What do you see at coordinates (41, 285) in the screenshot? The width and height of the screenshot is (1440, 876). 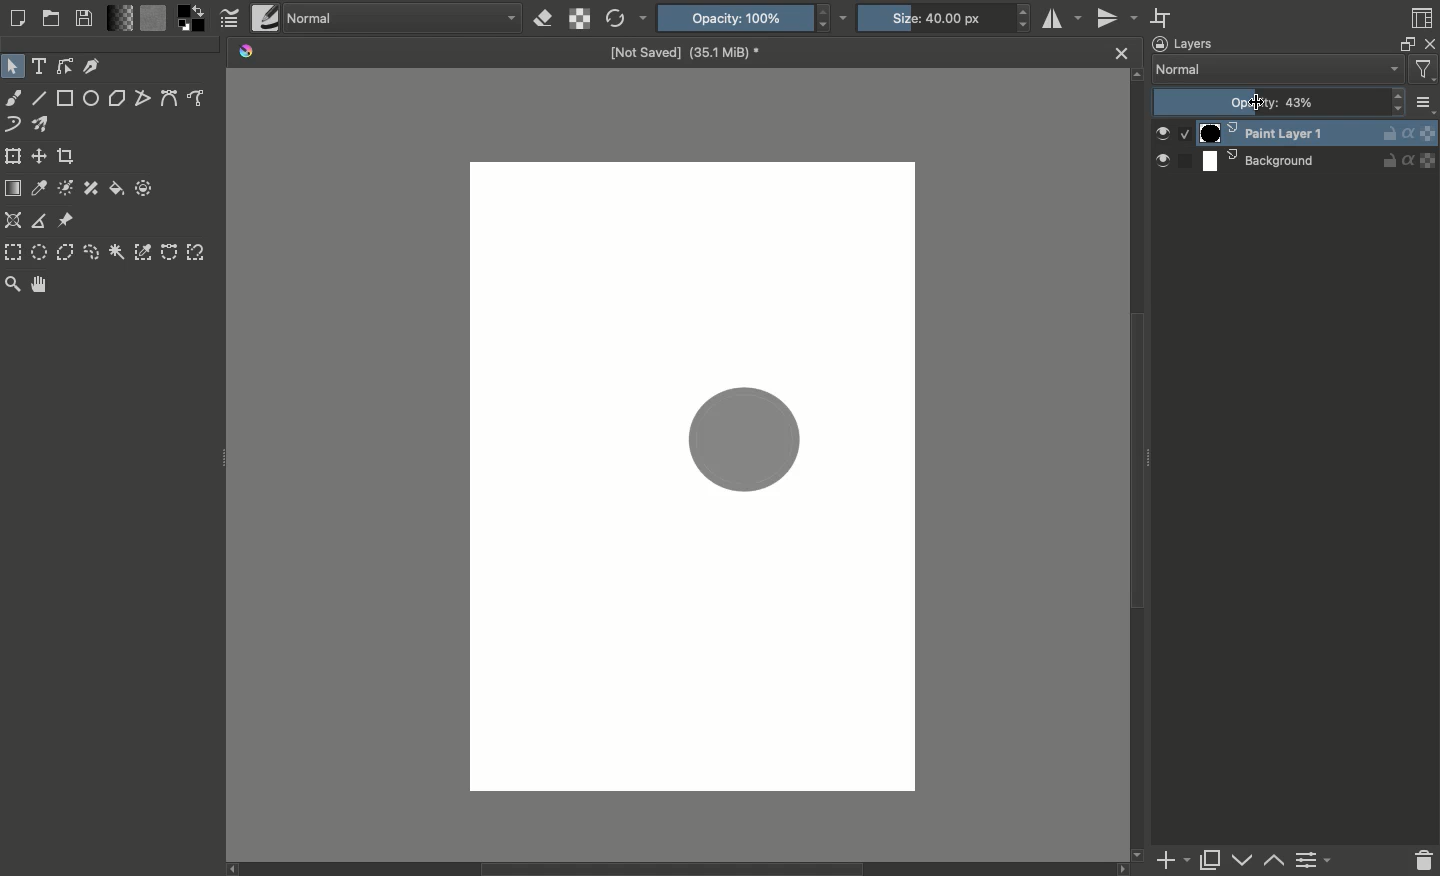 I see `Pan tool` at bounding box center [41, 285].